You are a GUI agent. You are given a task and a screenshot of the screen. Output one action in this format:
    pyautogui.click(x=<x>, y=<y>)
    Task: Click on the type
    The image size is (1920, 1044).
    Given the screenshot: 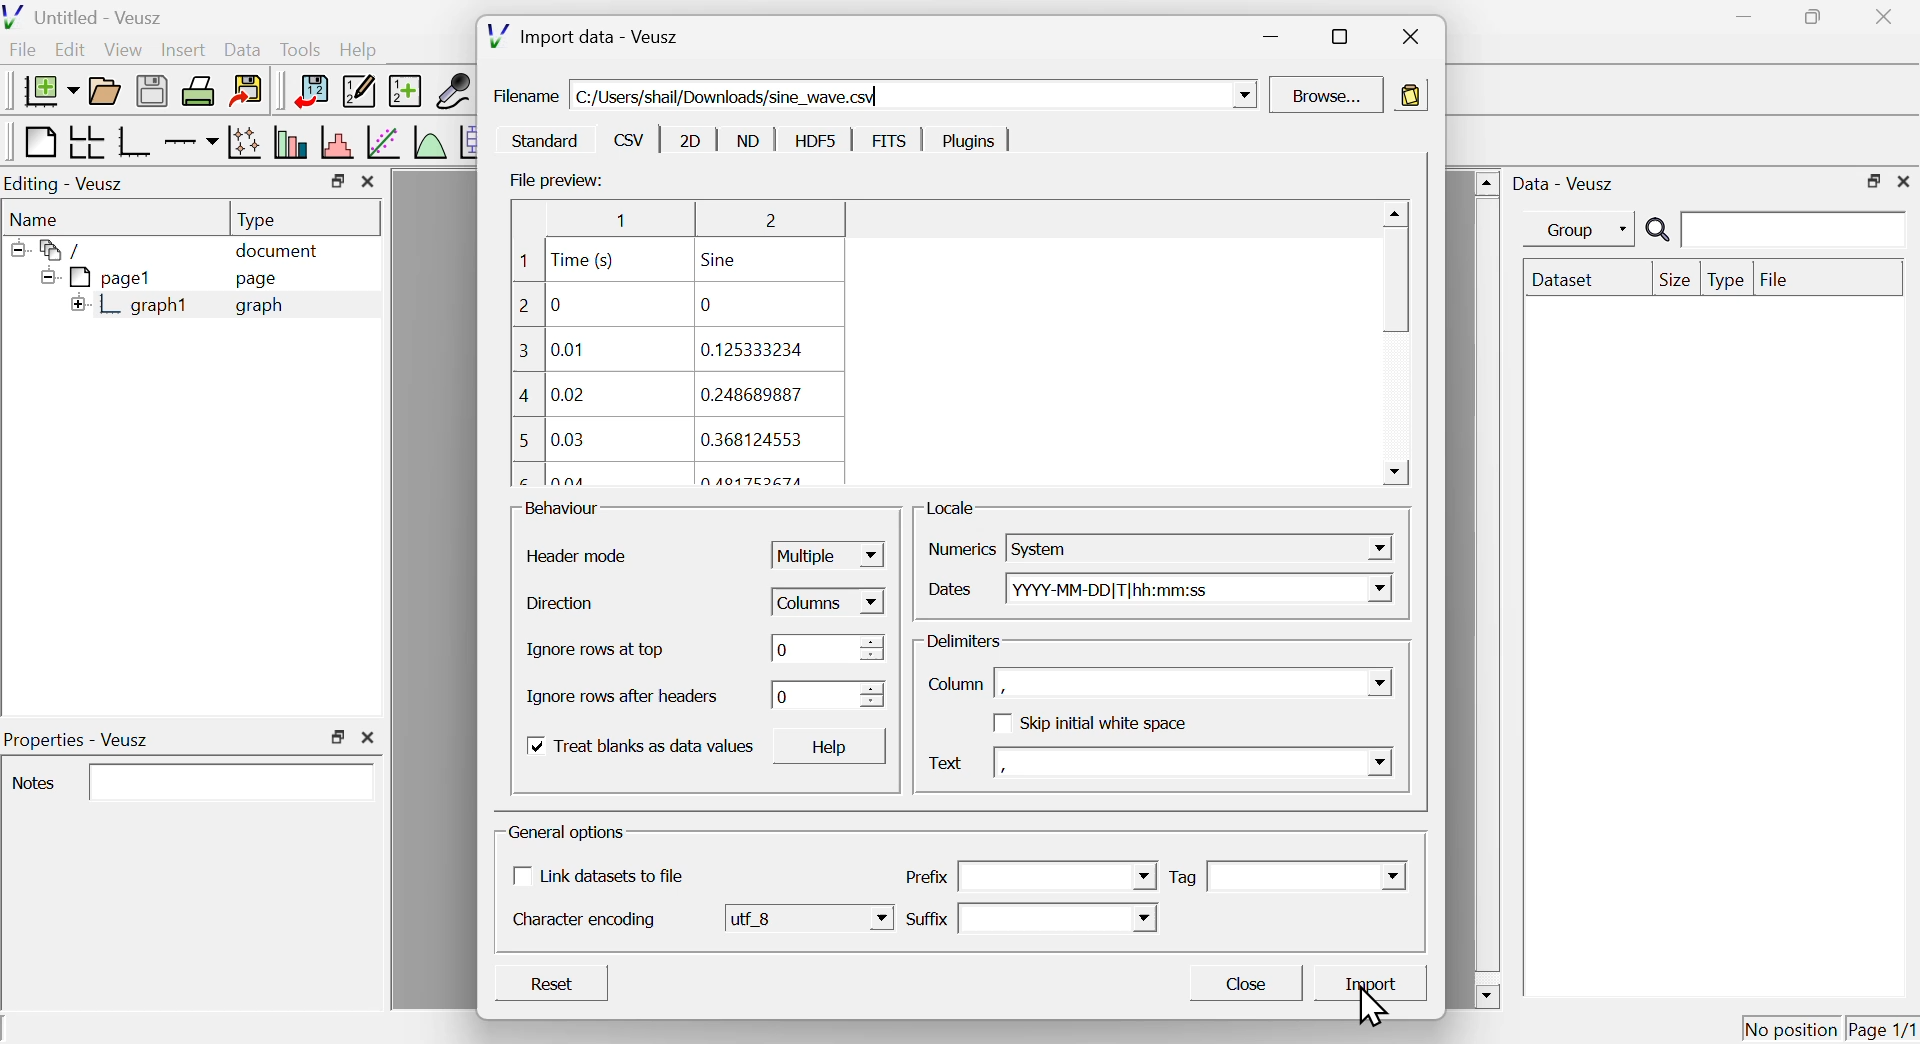 What is the action you would take?
    pyautogui.click(x=1726, y=280)
    